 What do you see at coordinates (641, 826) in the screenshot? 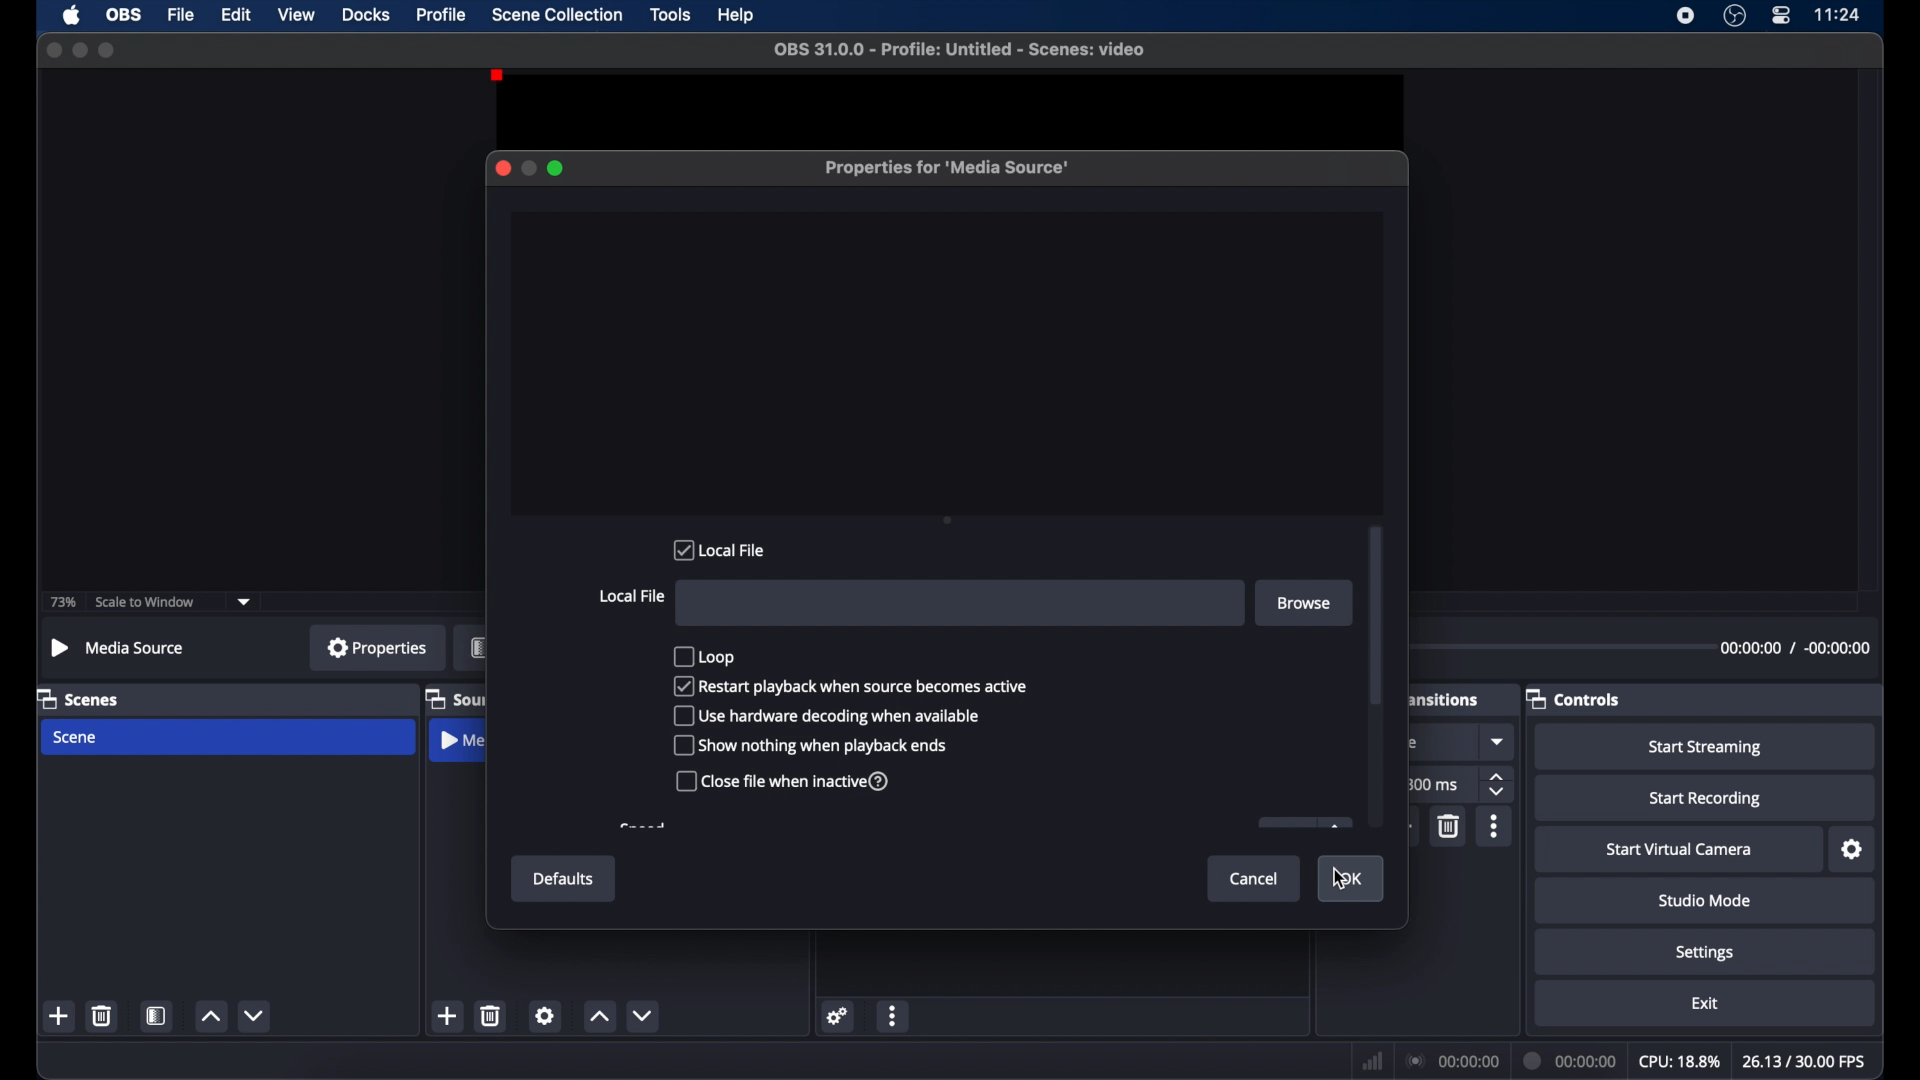
I see `obscure text` at bounding box center [641, 826].